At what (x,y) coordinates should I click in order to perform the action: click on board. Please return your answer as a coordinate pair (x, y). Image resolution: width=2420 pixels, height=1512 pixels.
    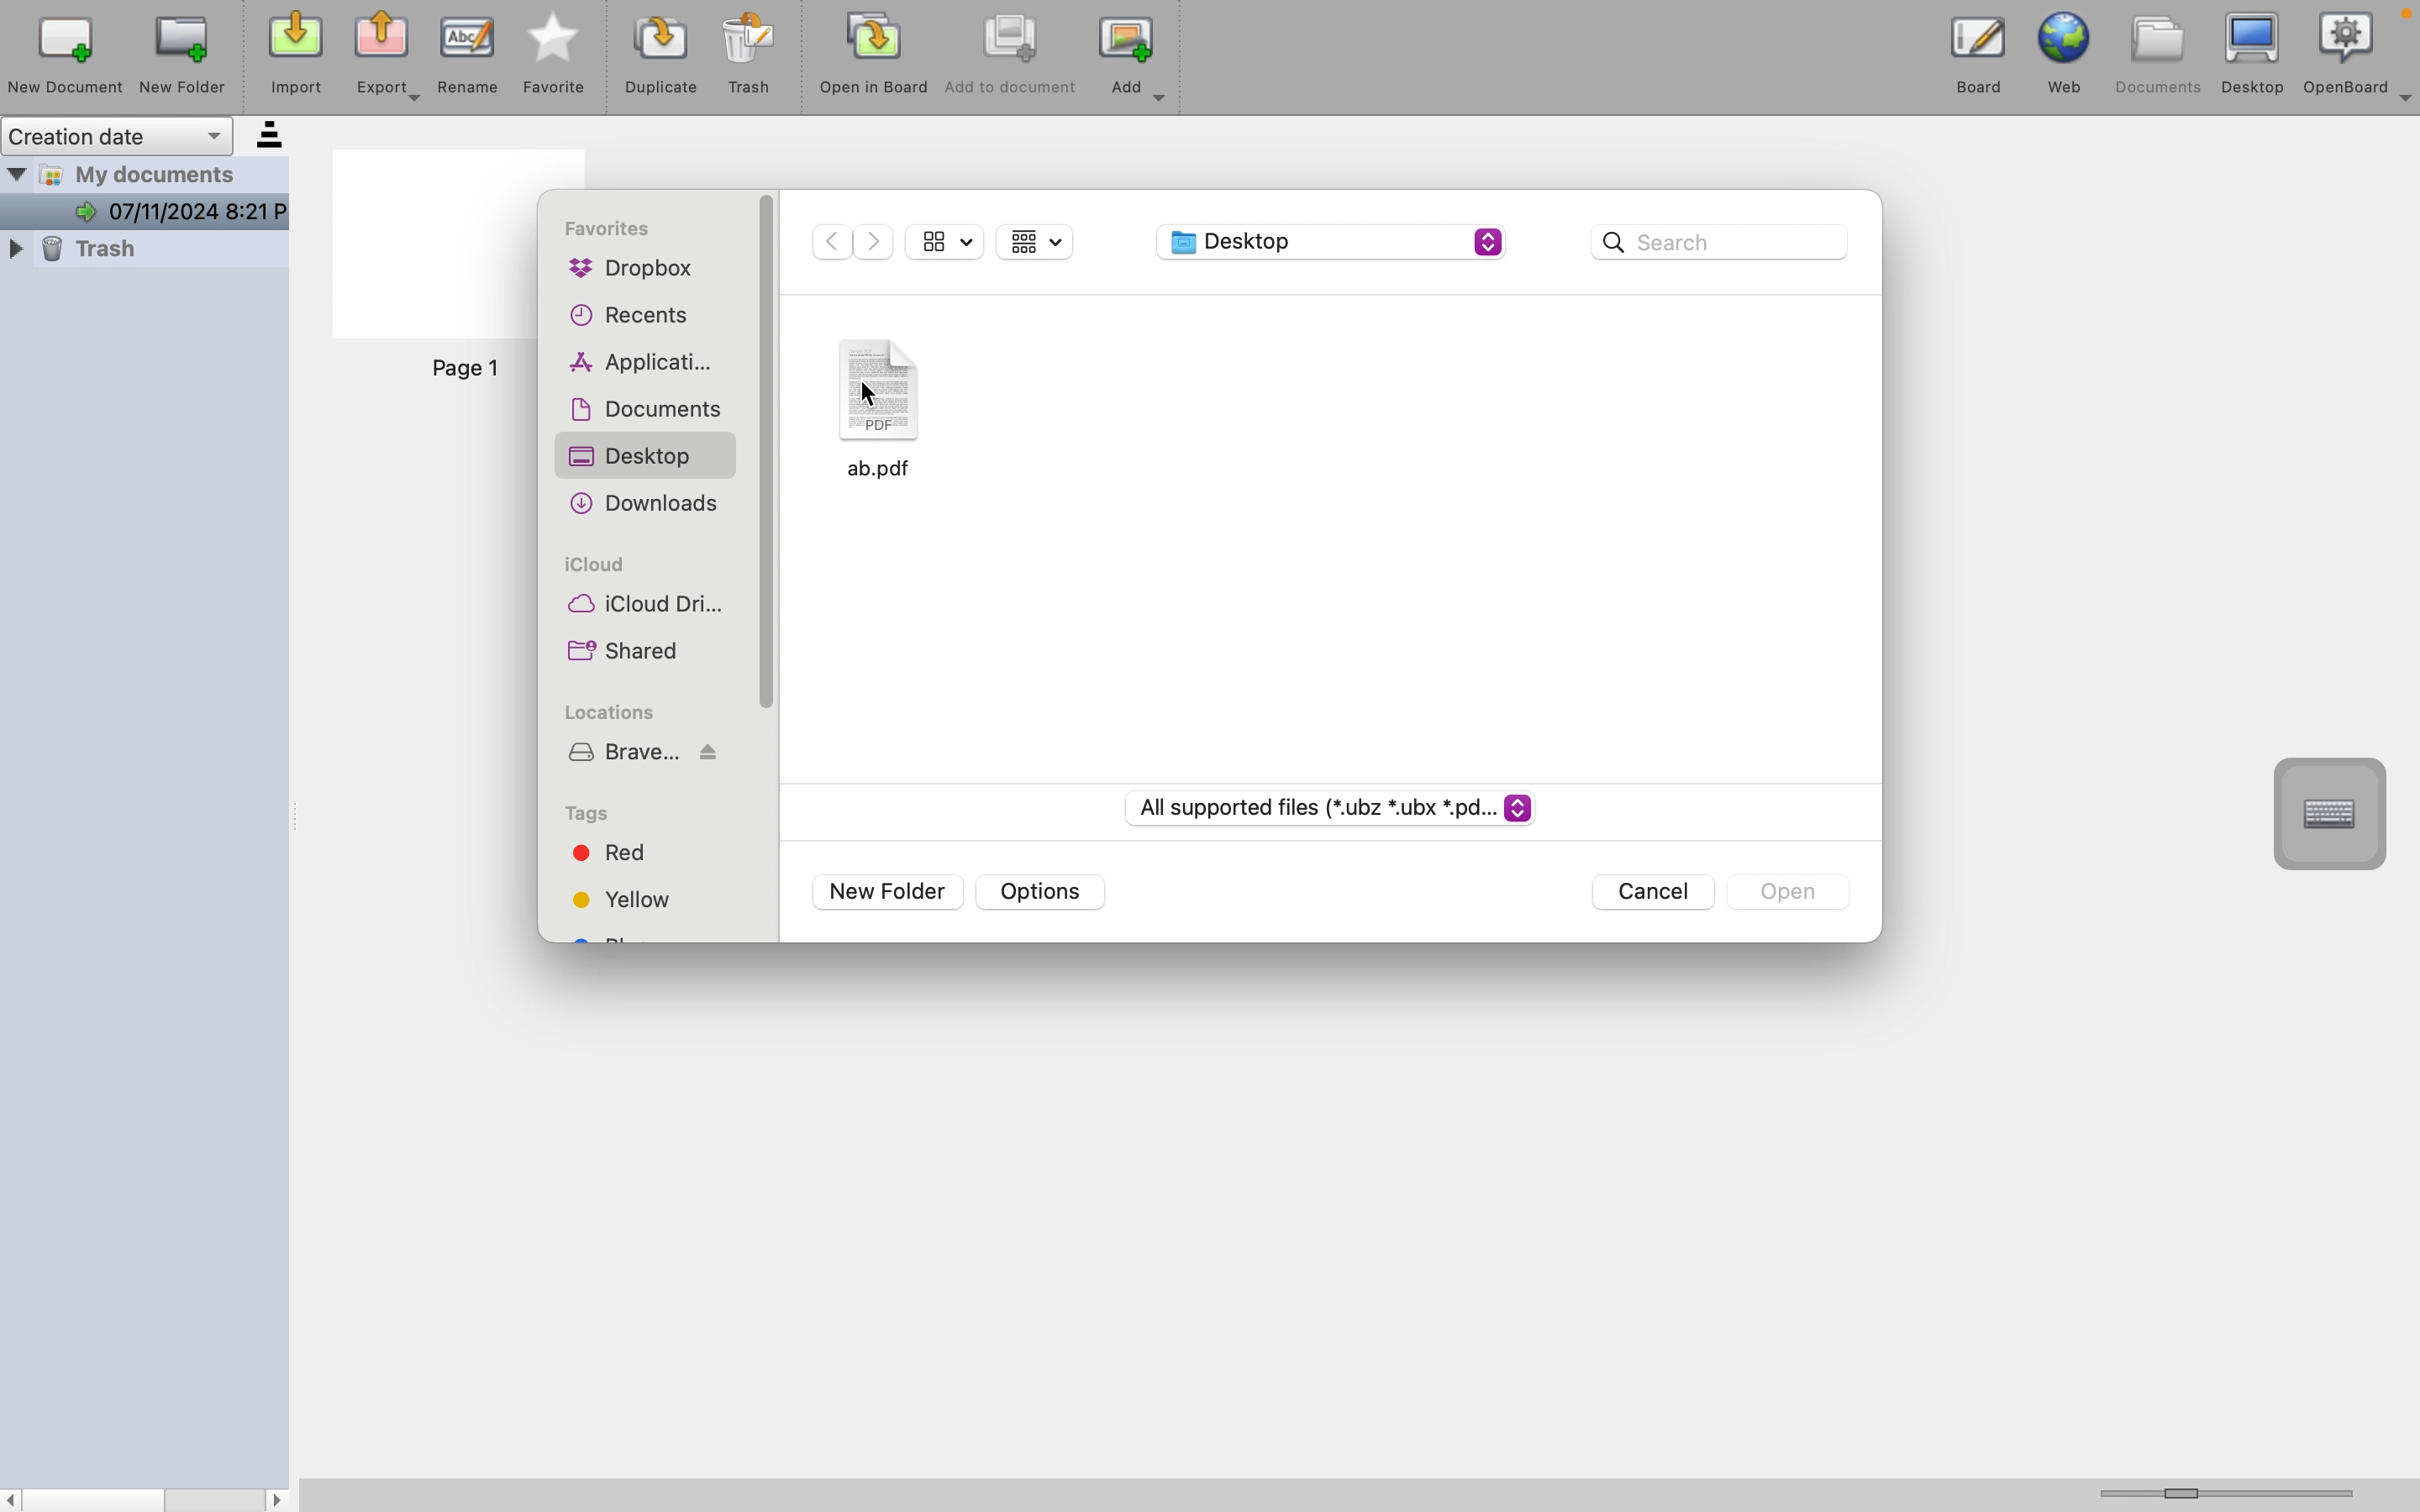
    Looking at the image, I should click on (1979, 51).